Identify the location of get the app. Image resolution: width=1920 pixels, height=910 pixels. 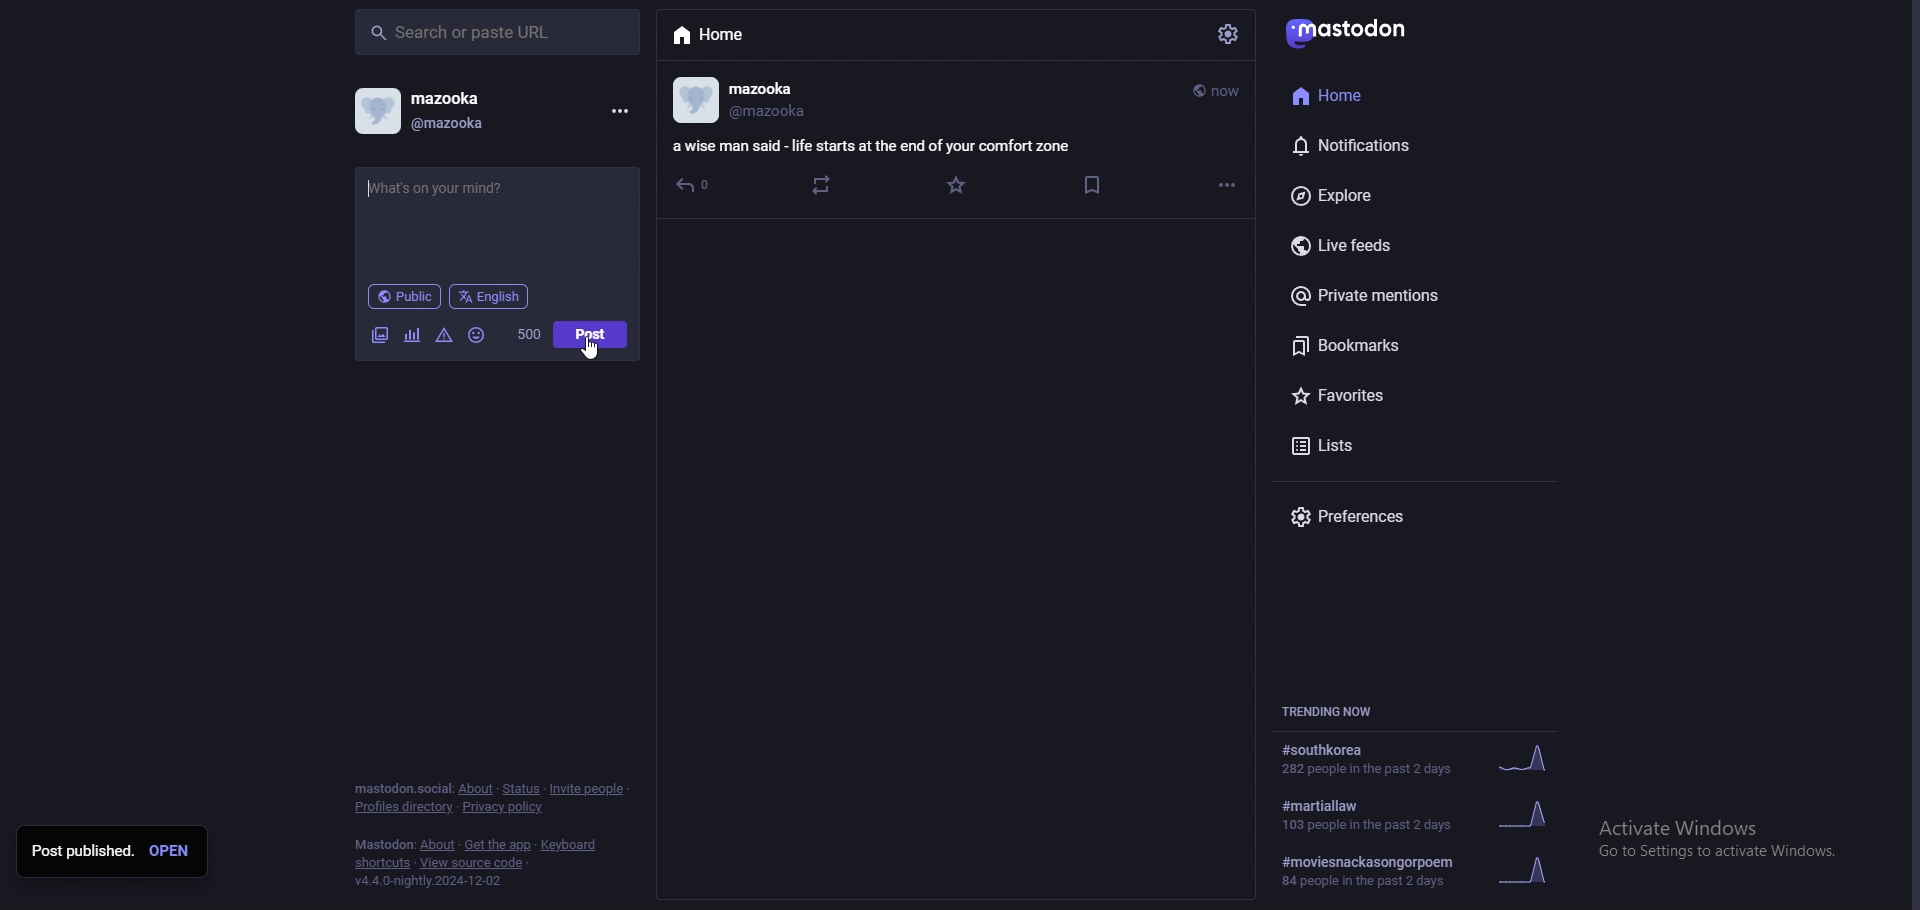
(498, 845).